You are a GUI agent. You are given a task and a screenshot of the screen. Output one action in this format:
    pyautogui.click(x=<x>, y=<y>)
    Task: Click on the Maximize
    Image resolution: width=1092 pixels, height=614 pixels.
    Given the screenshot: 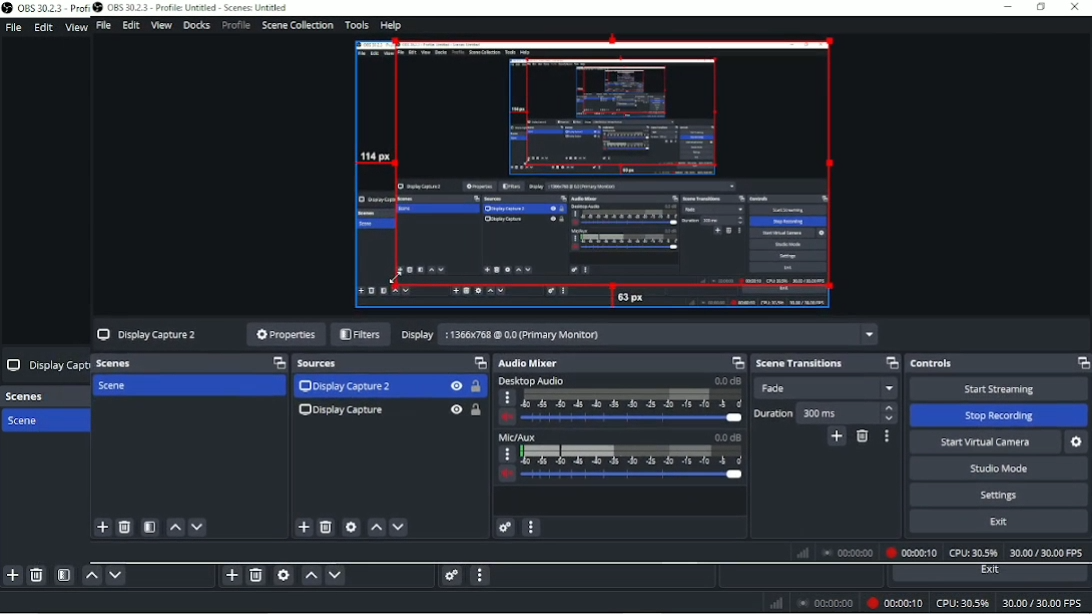 What is the action you would take?
    pyautogui.click(x=1082, y=364)
    